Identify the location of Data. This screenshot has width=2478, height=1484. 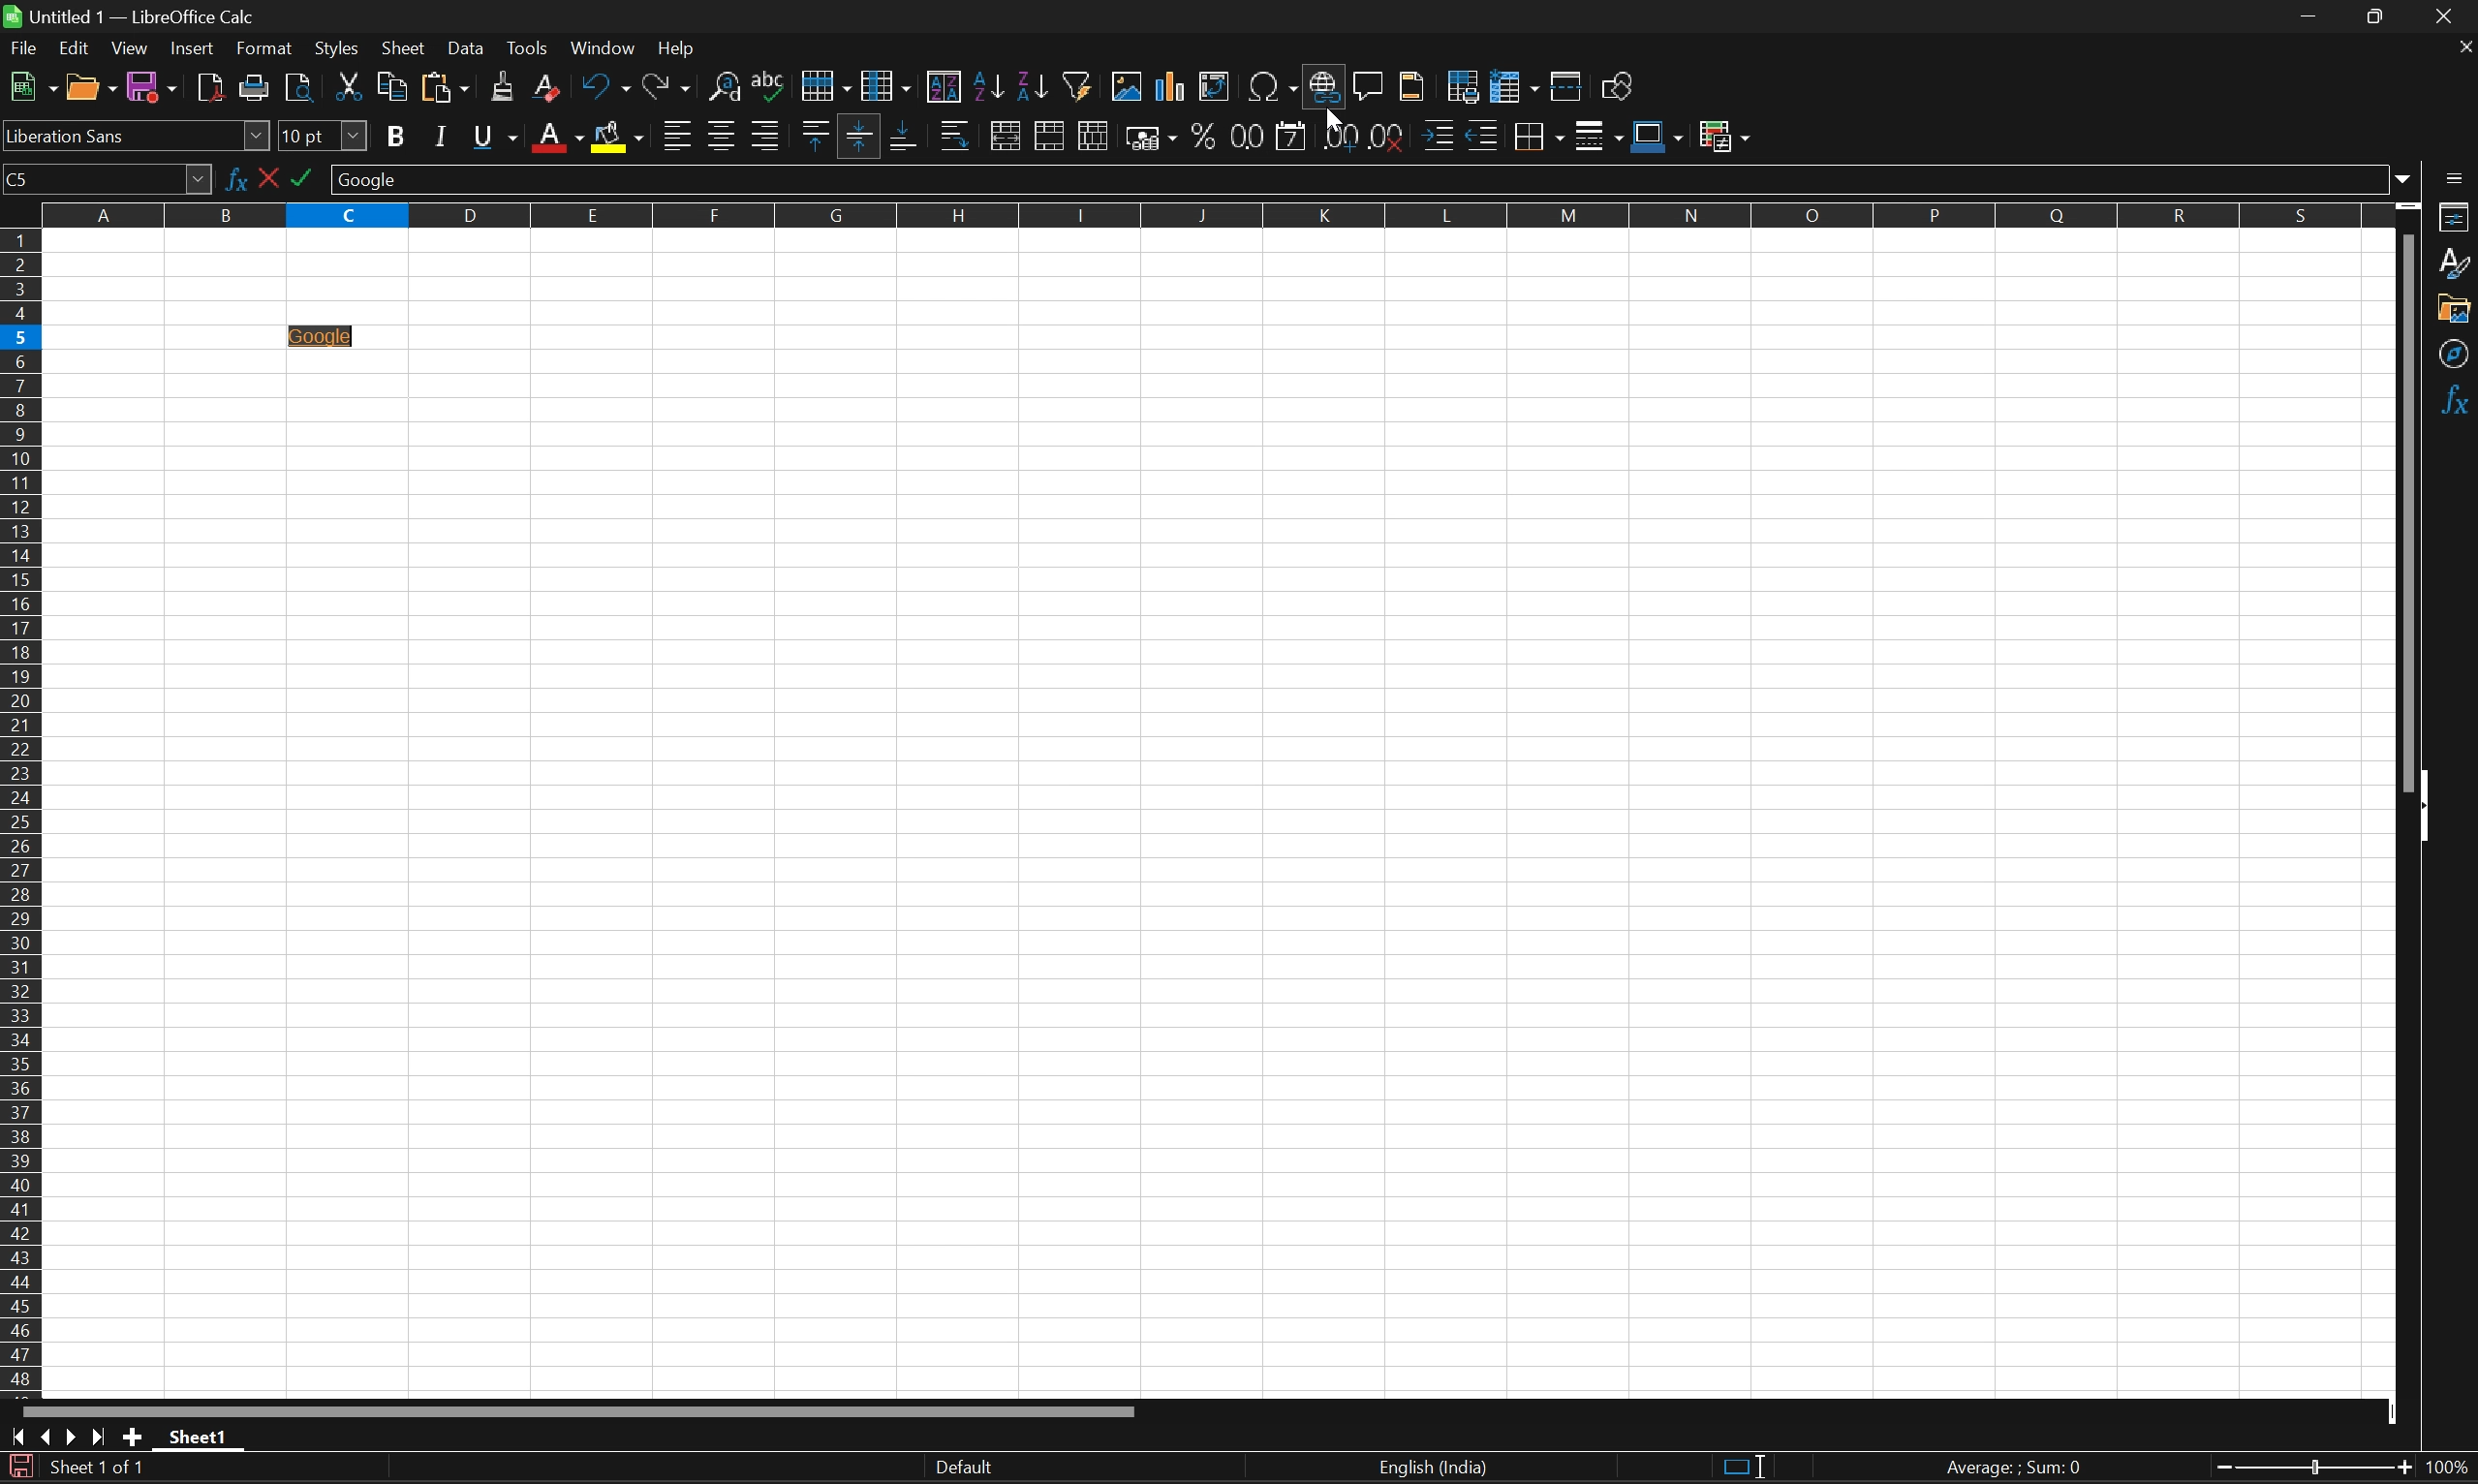
(469, 49).